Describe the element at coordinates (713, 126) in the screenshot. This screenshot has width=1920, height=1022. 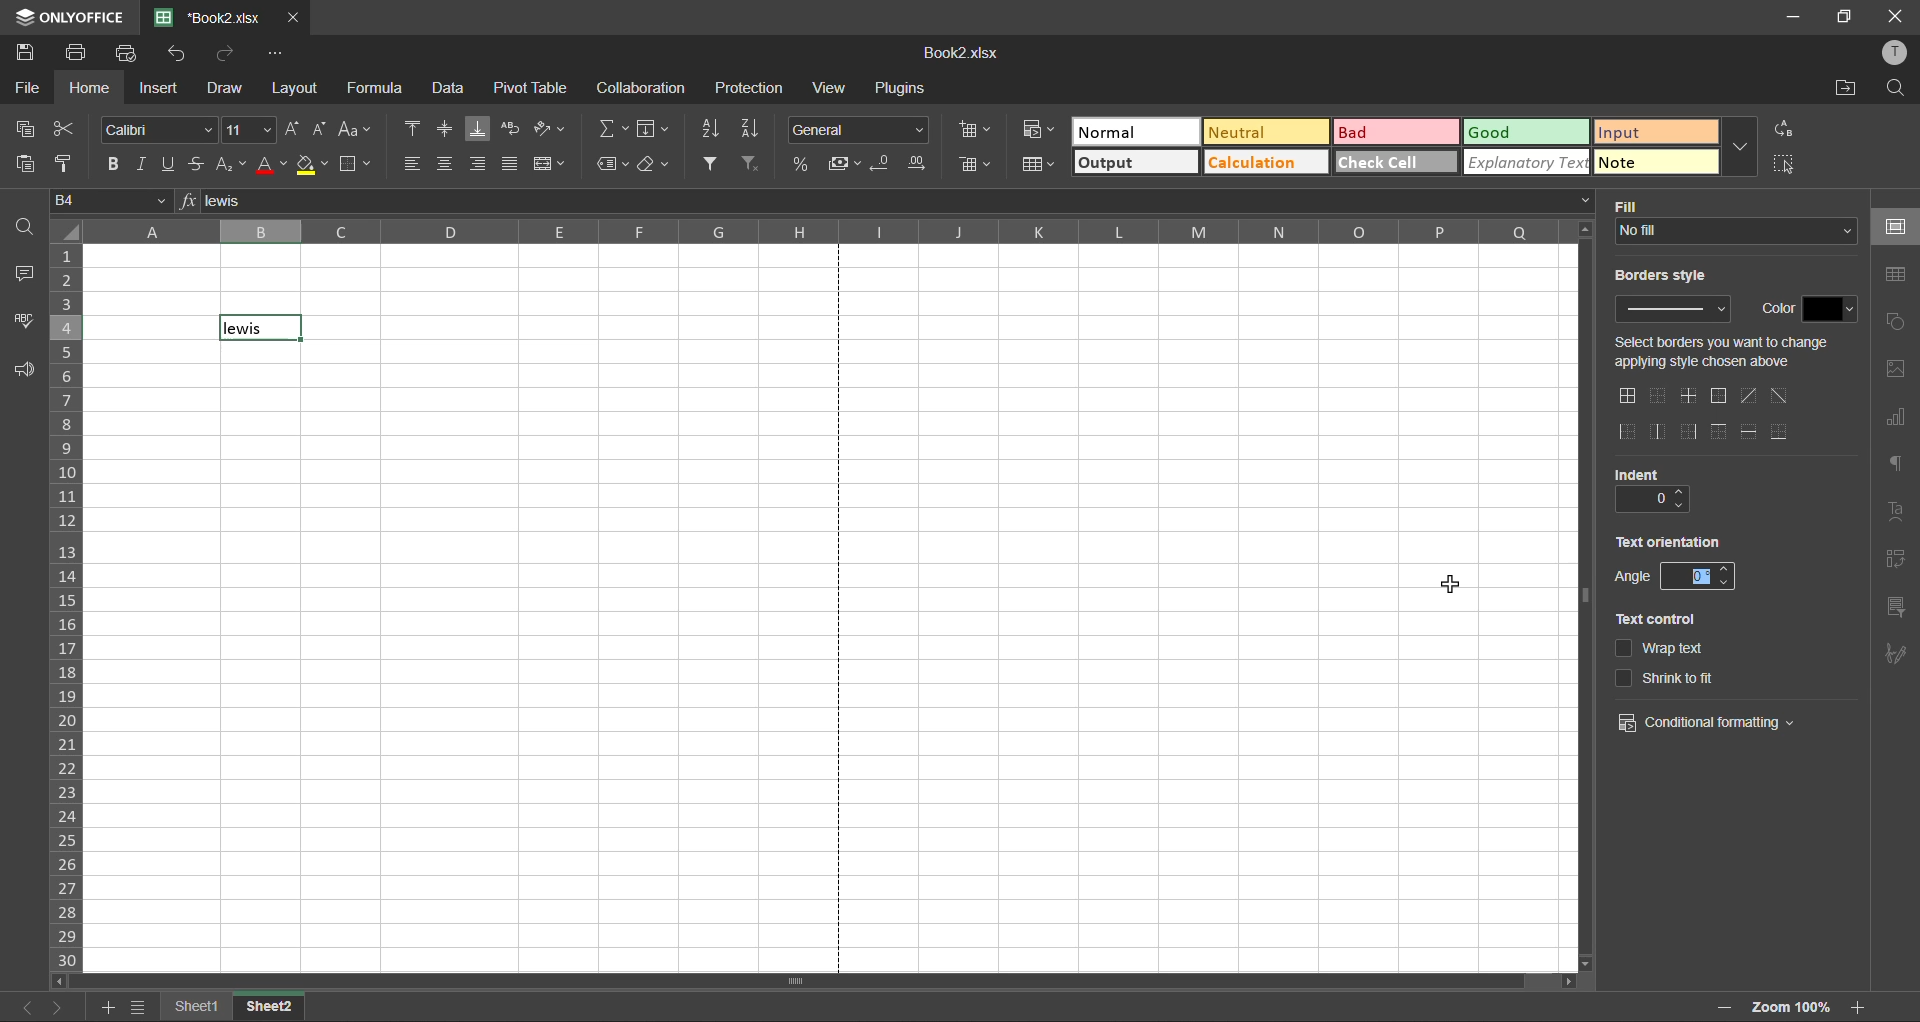
I see `sort ascending` at that location.